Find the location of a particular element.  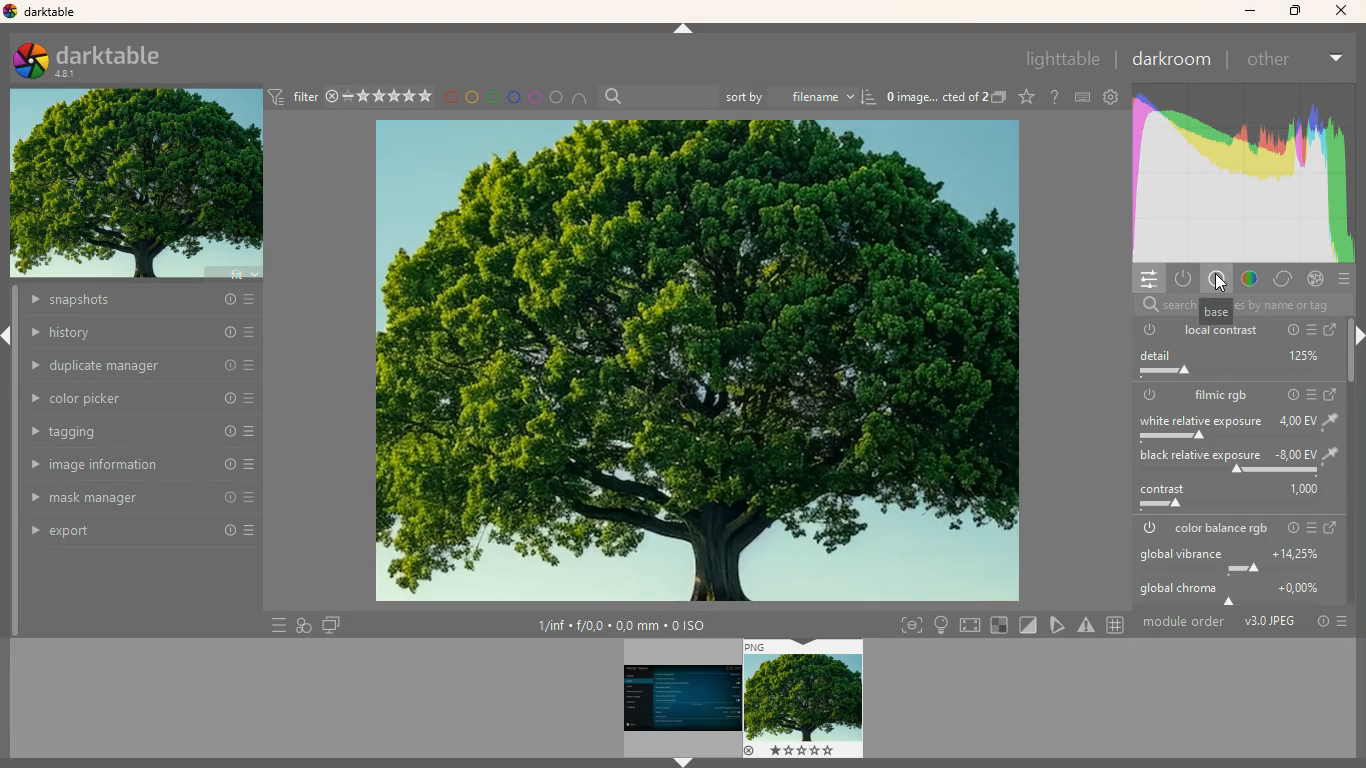

gradient is located at coordinates (1250, 279).